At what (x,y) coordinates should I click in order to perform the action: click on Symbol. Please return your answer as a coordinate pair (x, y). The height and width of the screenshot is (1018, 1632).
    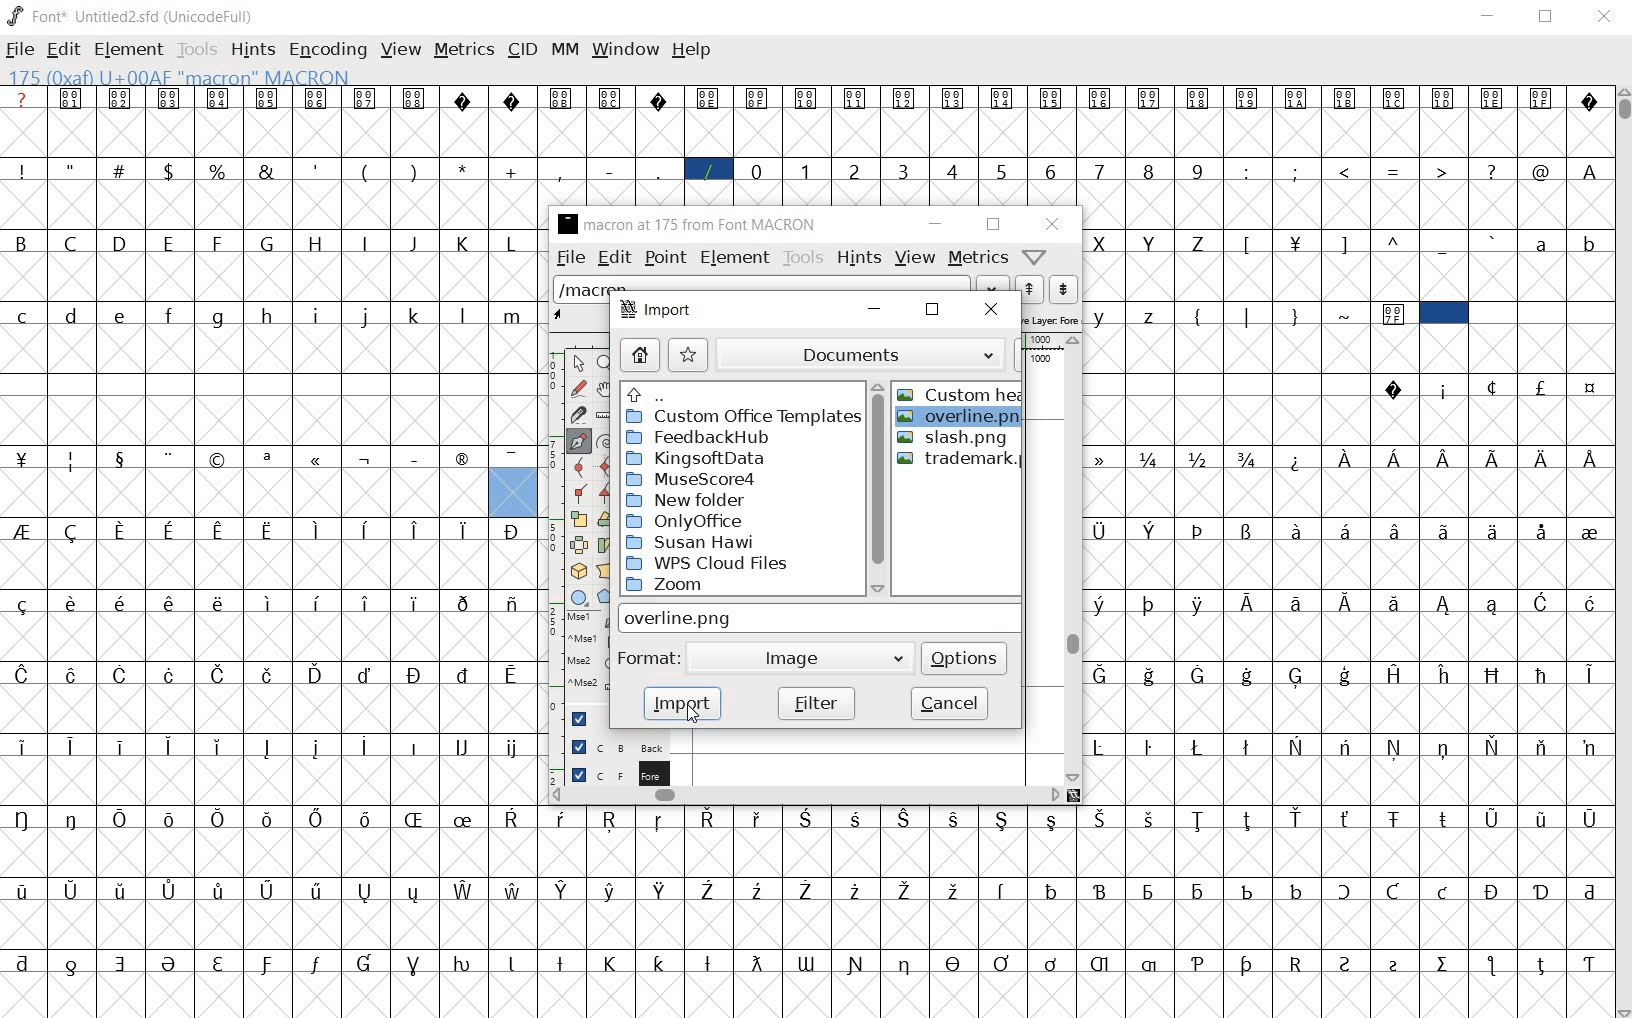
    Looking at the image, I should click on (271, 529).